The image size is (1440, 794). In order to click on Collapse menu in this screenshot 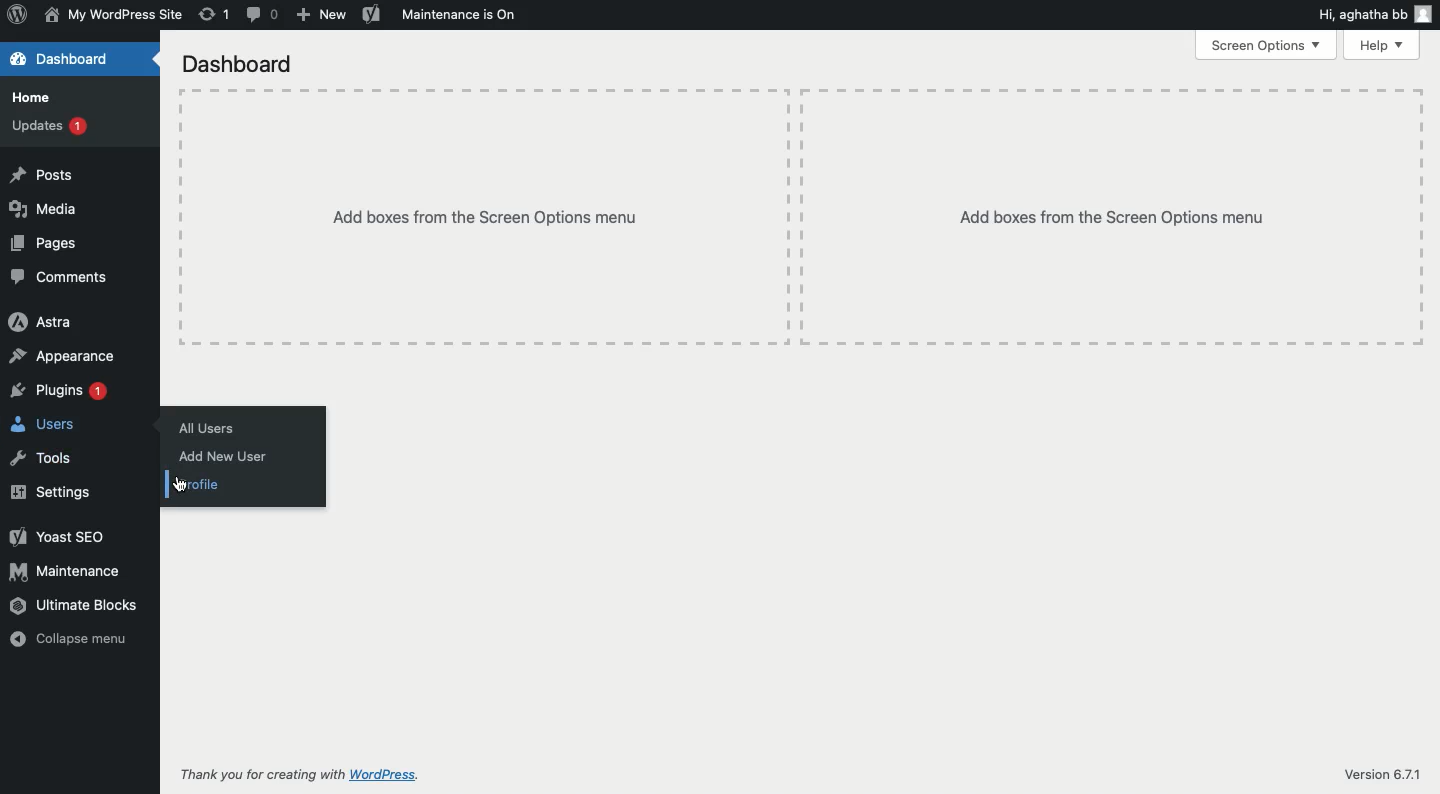, I will do `click(68, 640)`.